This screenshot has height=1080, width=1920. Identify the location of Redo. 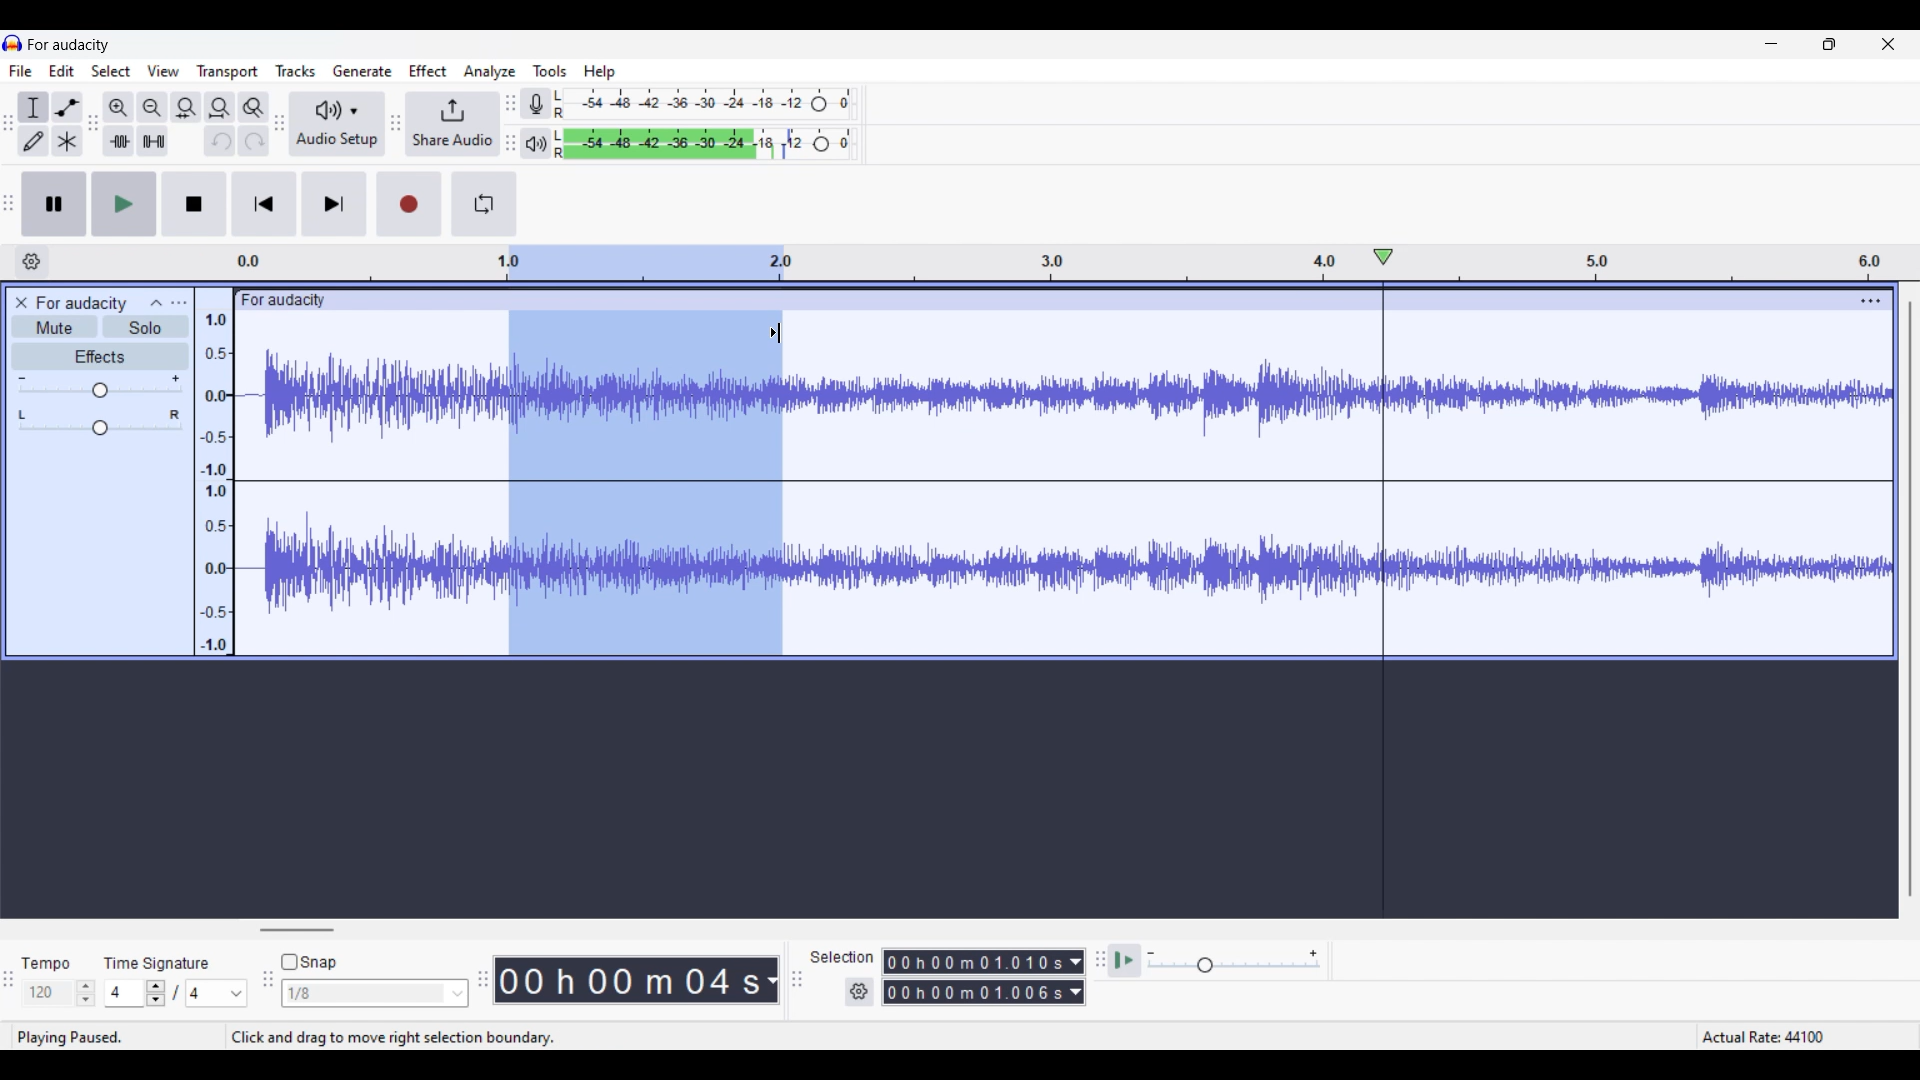
(255, 141).